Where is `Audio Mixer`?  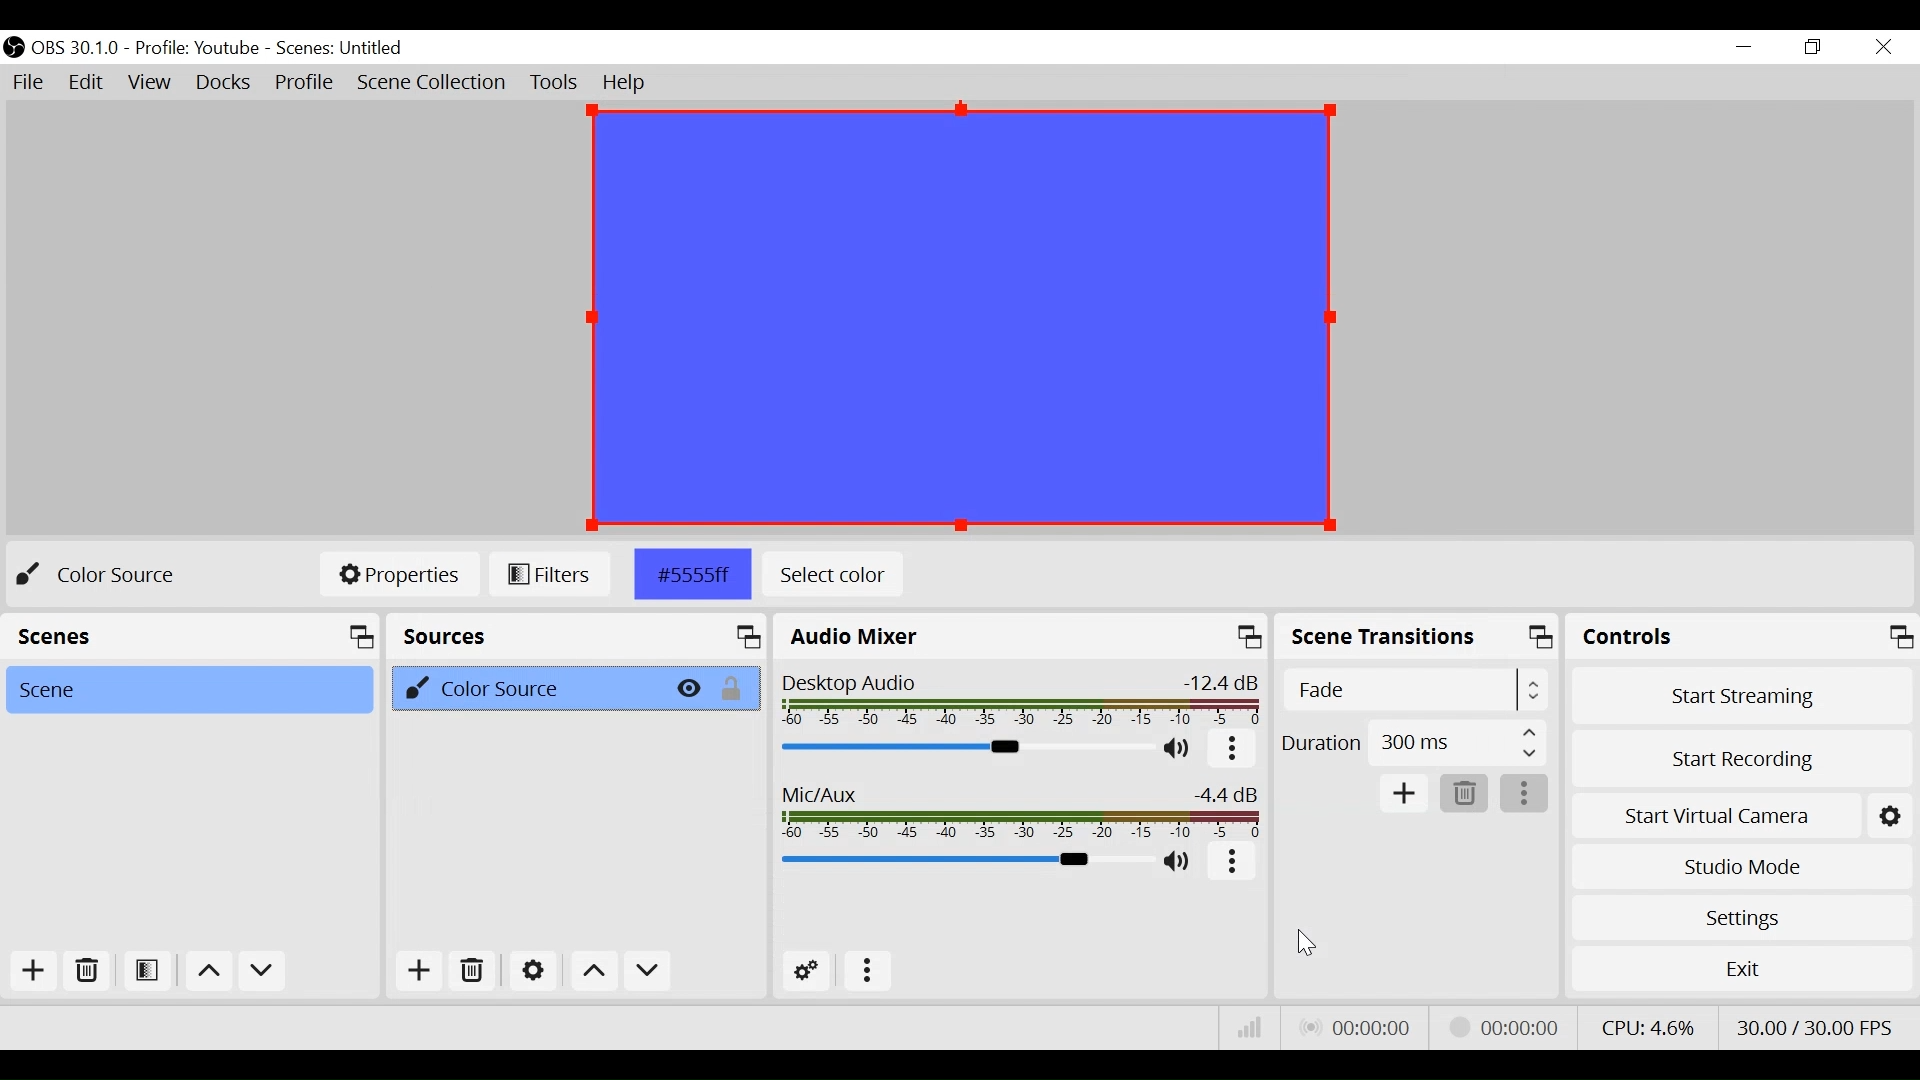
Audio Mixer is located at coordinates (1023, 640).